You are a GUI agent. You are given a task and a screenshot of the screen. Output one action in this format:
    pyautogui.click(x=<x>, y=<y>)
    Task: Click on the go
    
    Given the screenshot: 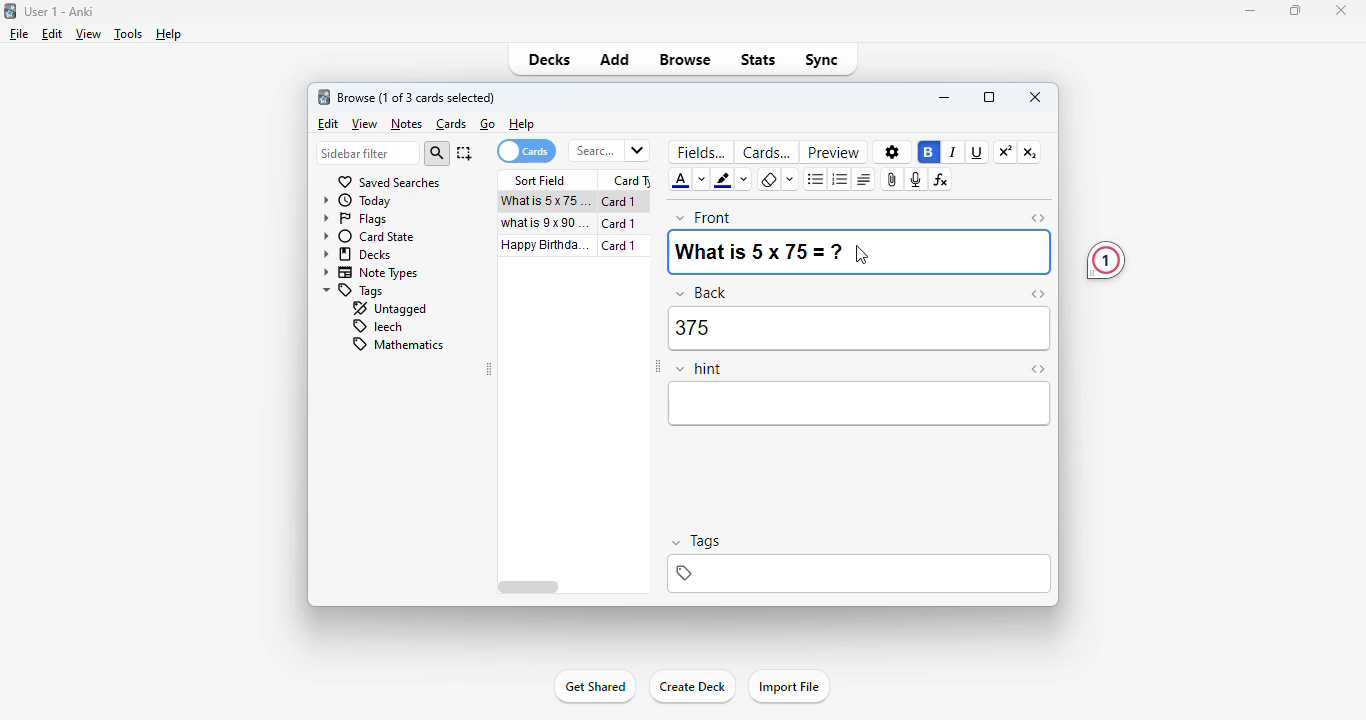 What is the action you would take?
    pyautogui.click(x=487, y=124)
    